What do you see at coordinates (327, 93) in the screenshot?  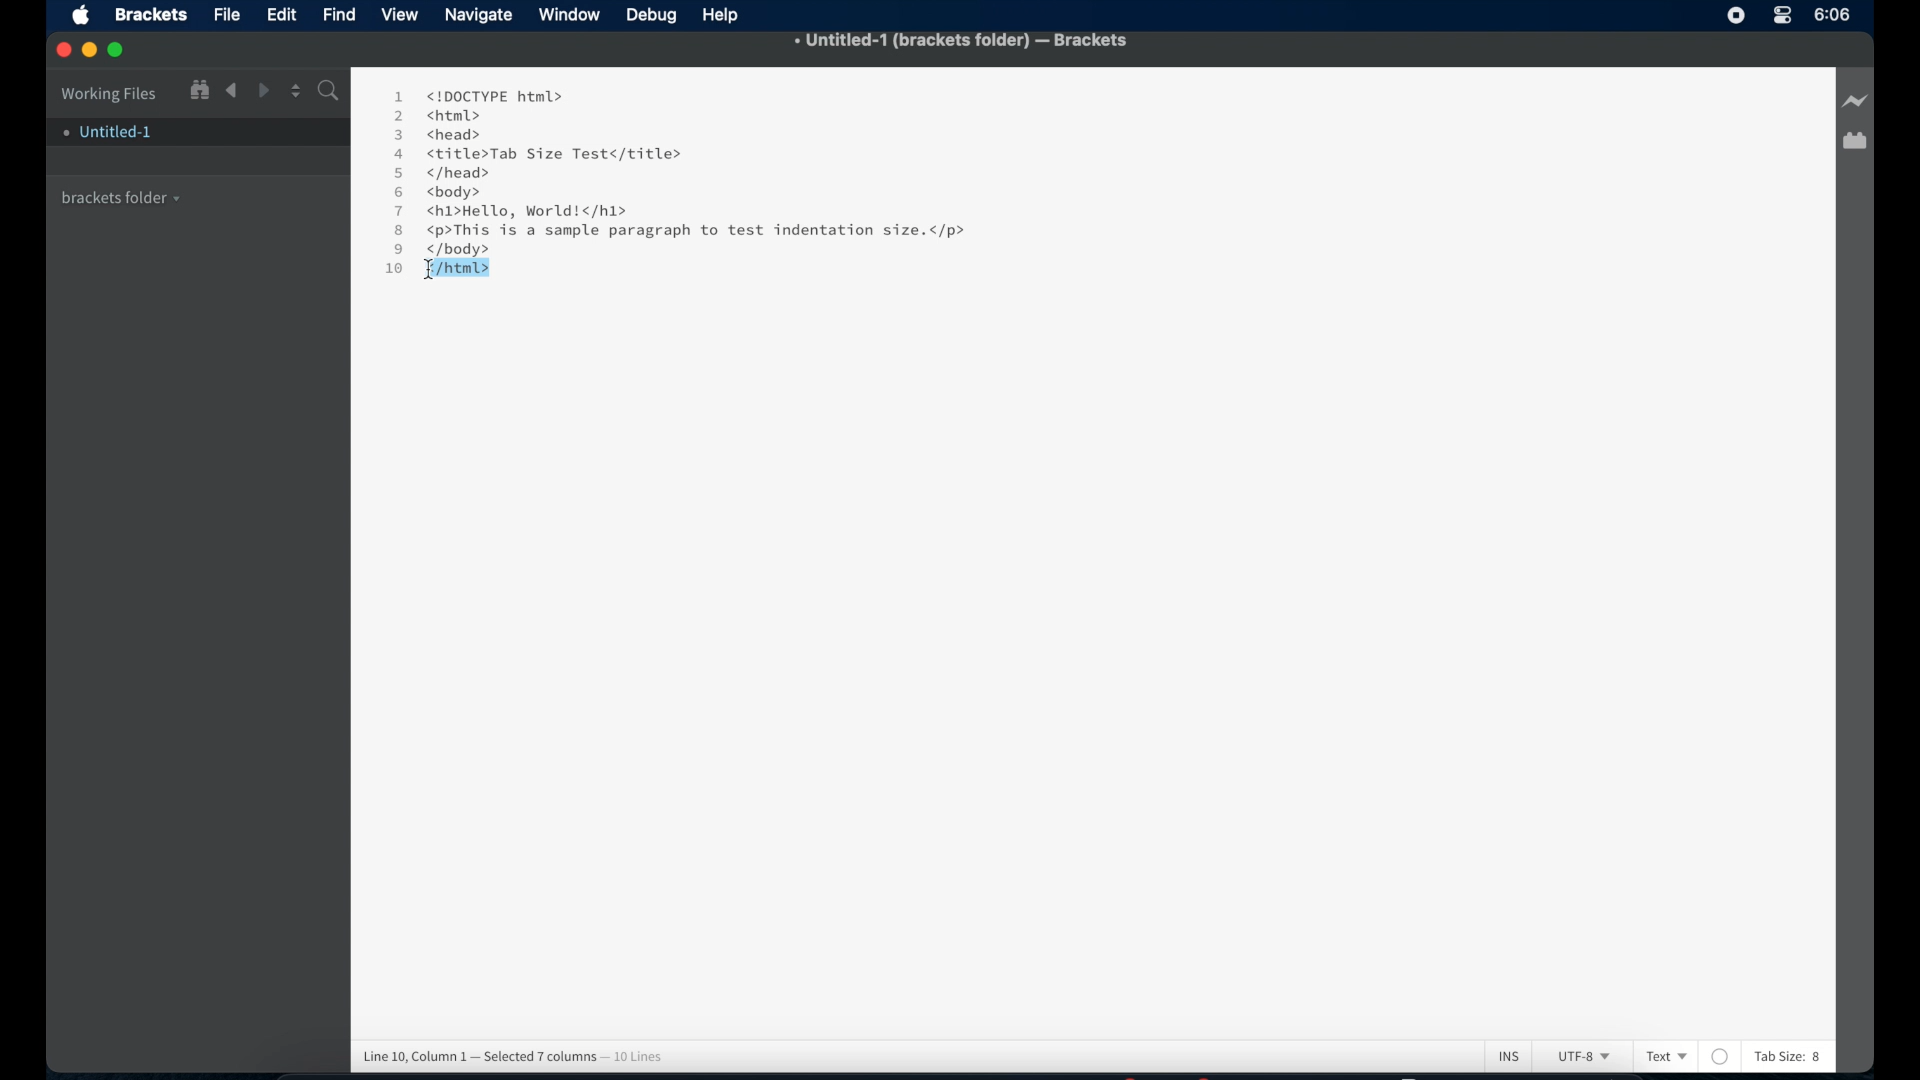 I see `Find` at bounding box center [327, 93].